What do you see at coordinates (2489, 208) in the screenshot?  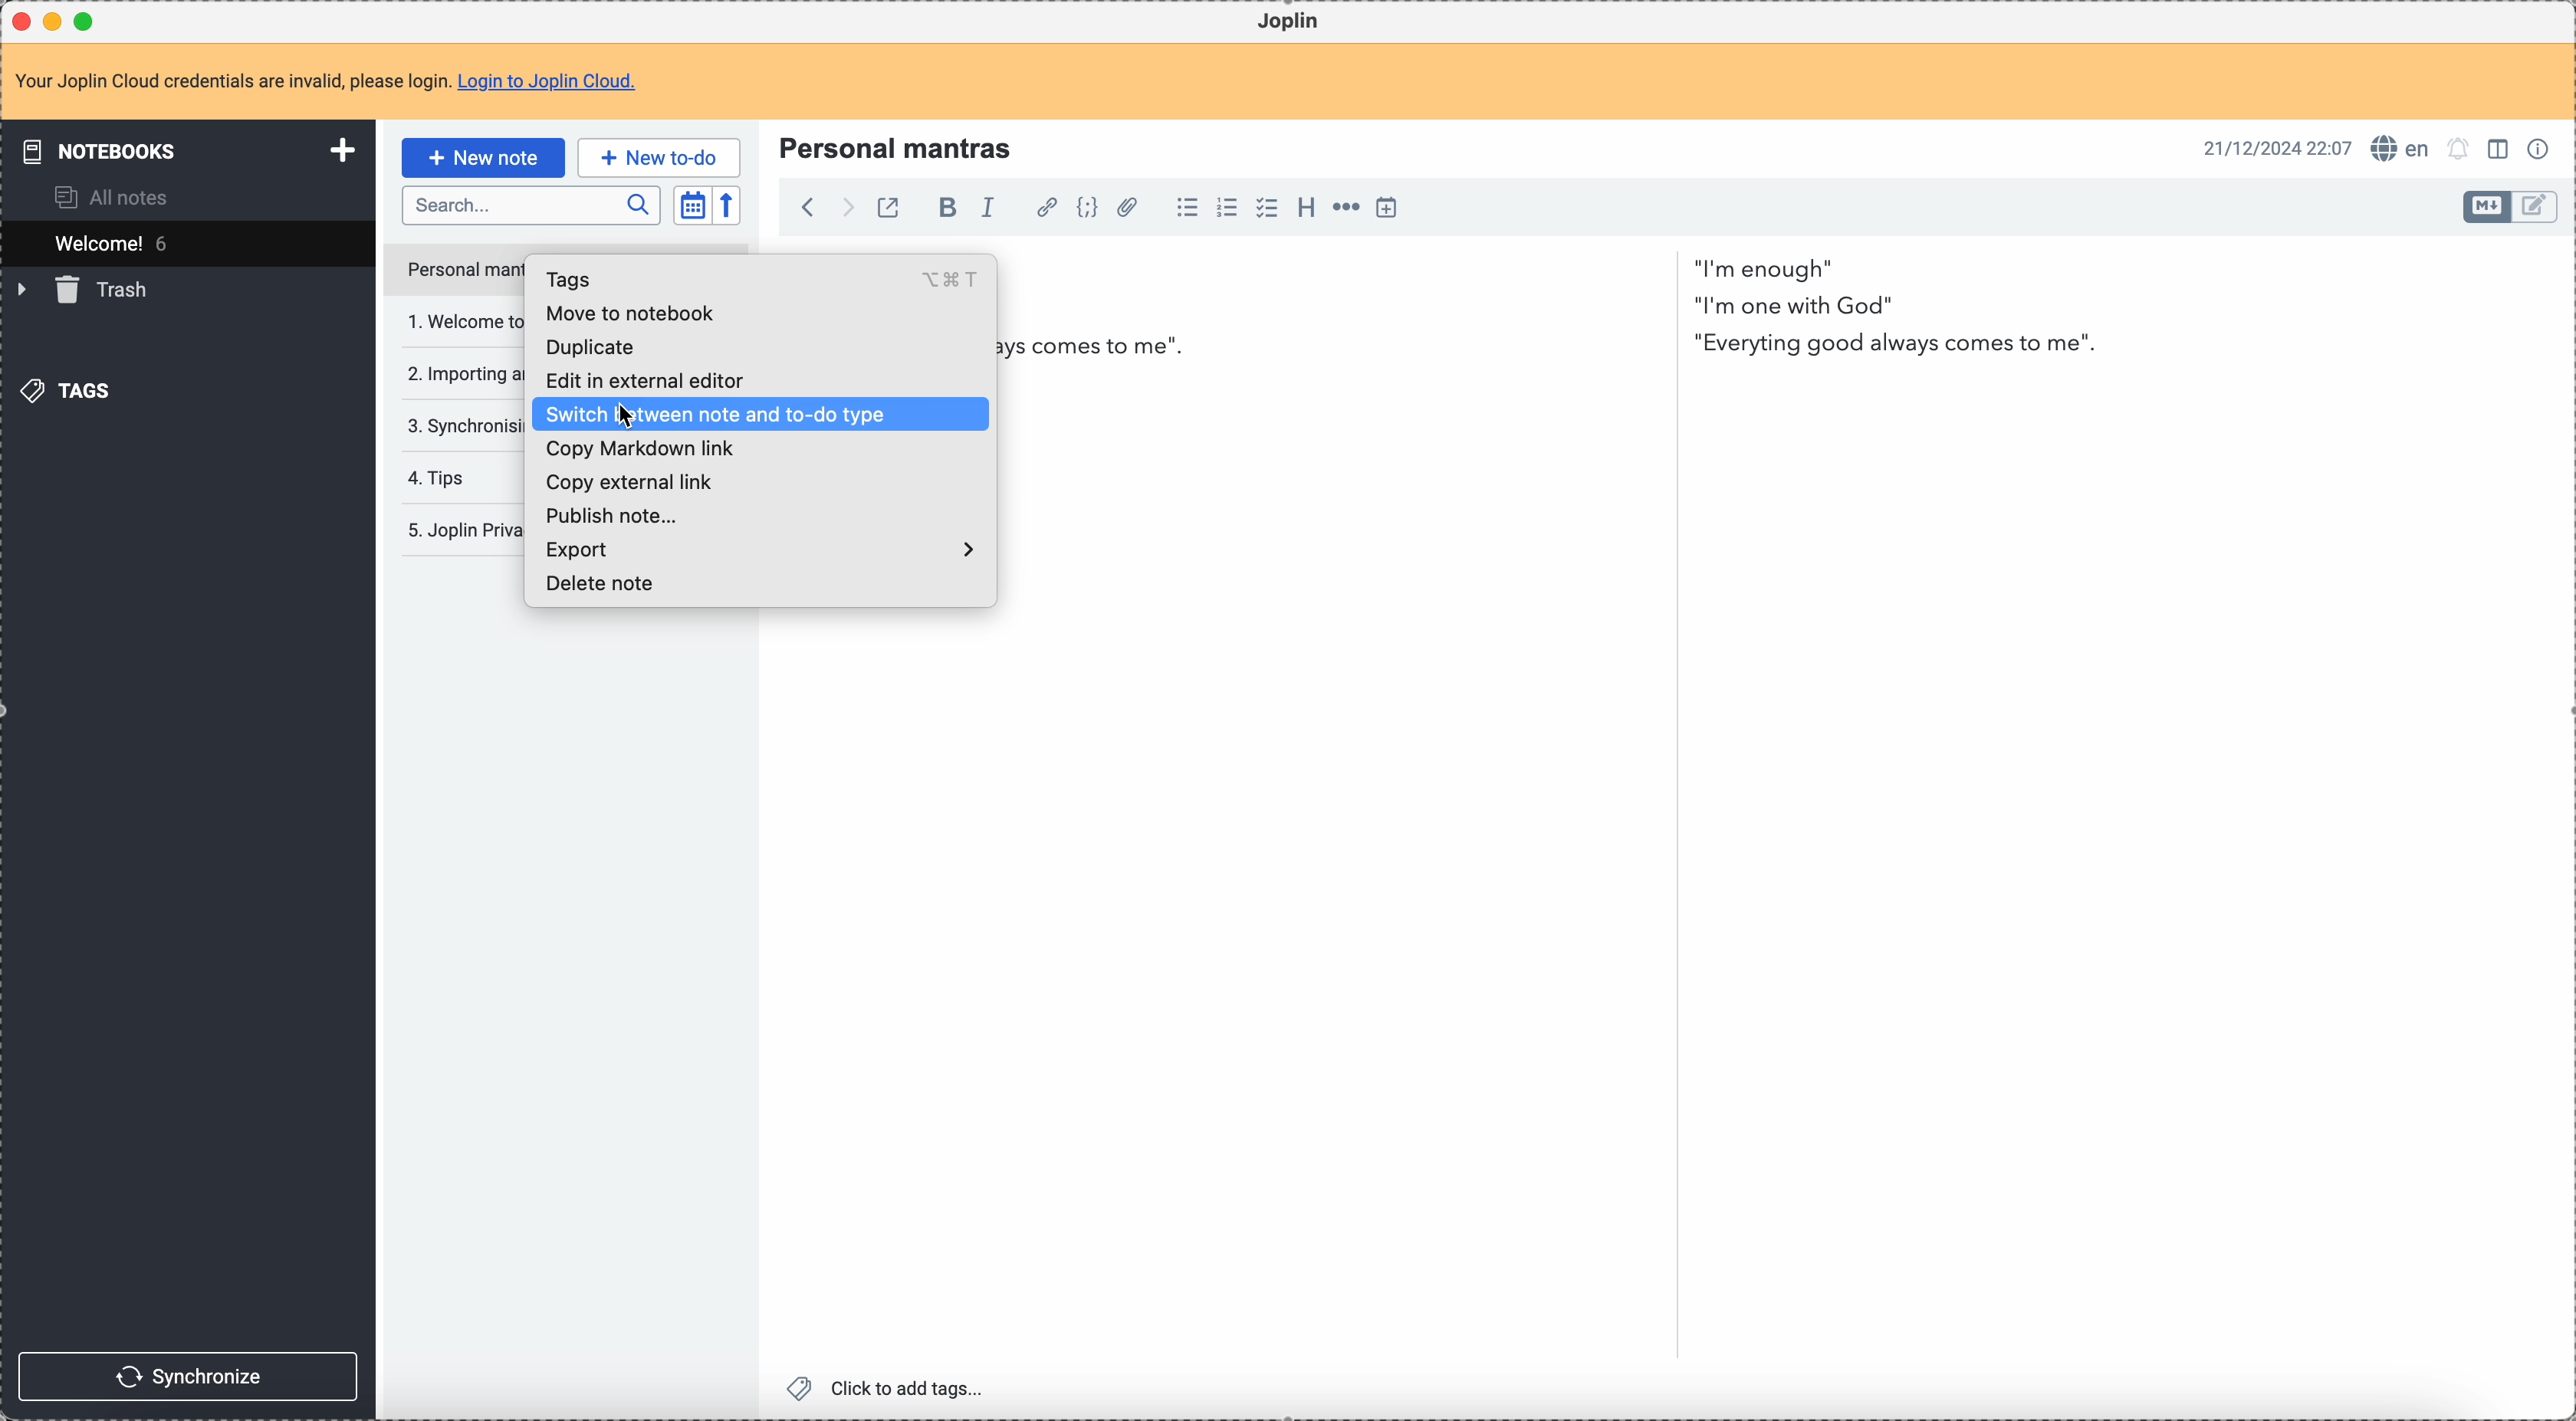 I see `toggle editor layout` at bounding box center [2489, 208].